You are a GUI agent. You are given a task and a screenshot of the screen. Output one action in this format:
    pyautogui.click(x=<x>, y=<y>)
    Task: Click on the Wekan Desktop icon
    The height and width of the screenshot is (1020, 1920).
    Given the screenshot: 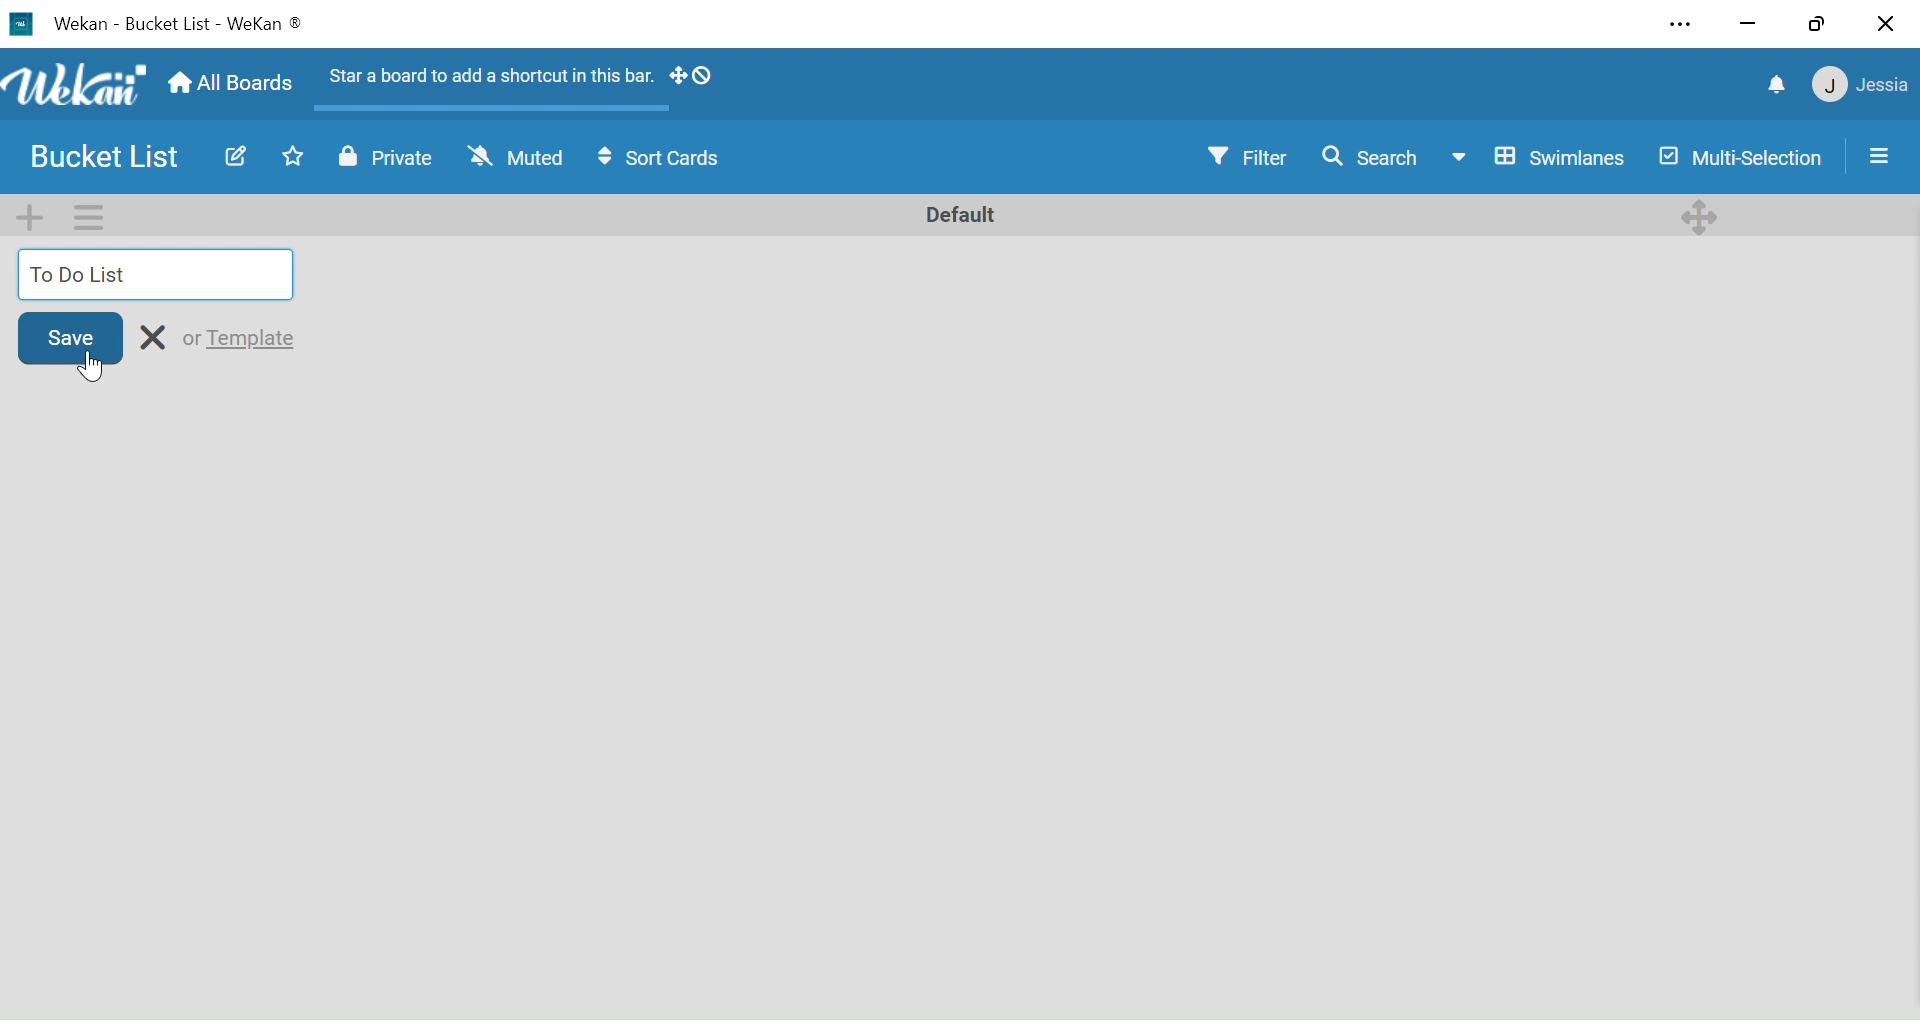 What is the action you would take?
    pyautogui.click(x=20, y=24)
    